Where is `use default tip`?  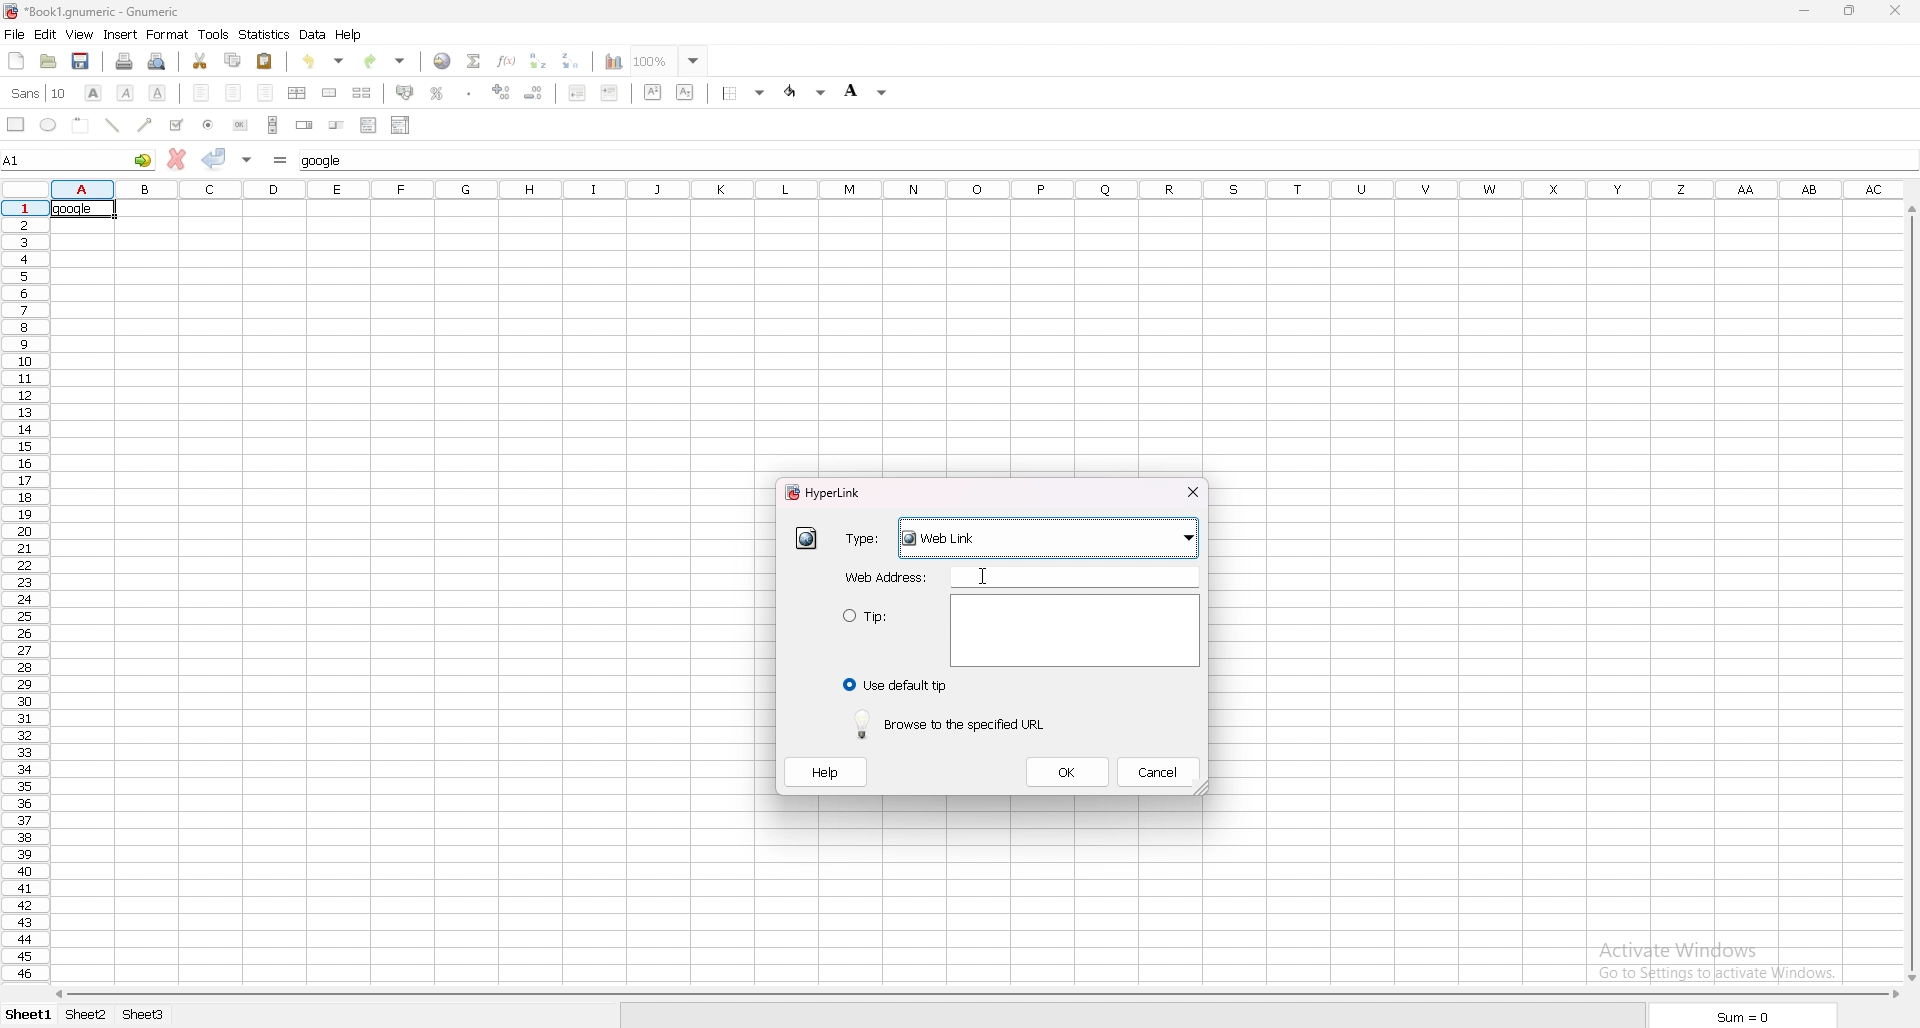 use default tip is located at coordinates (895, 685).